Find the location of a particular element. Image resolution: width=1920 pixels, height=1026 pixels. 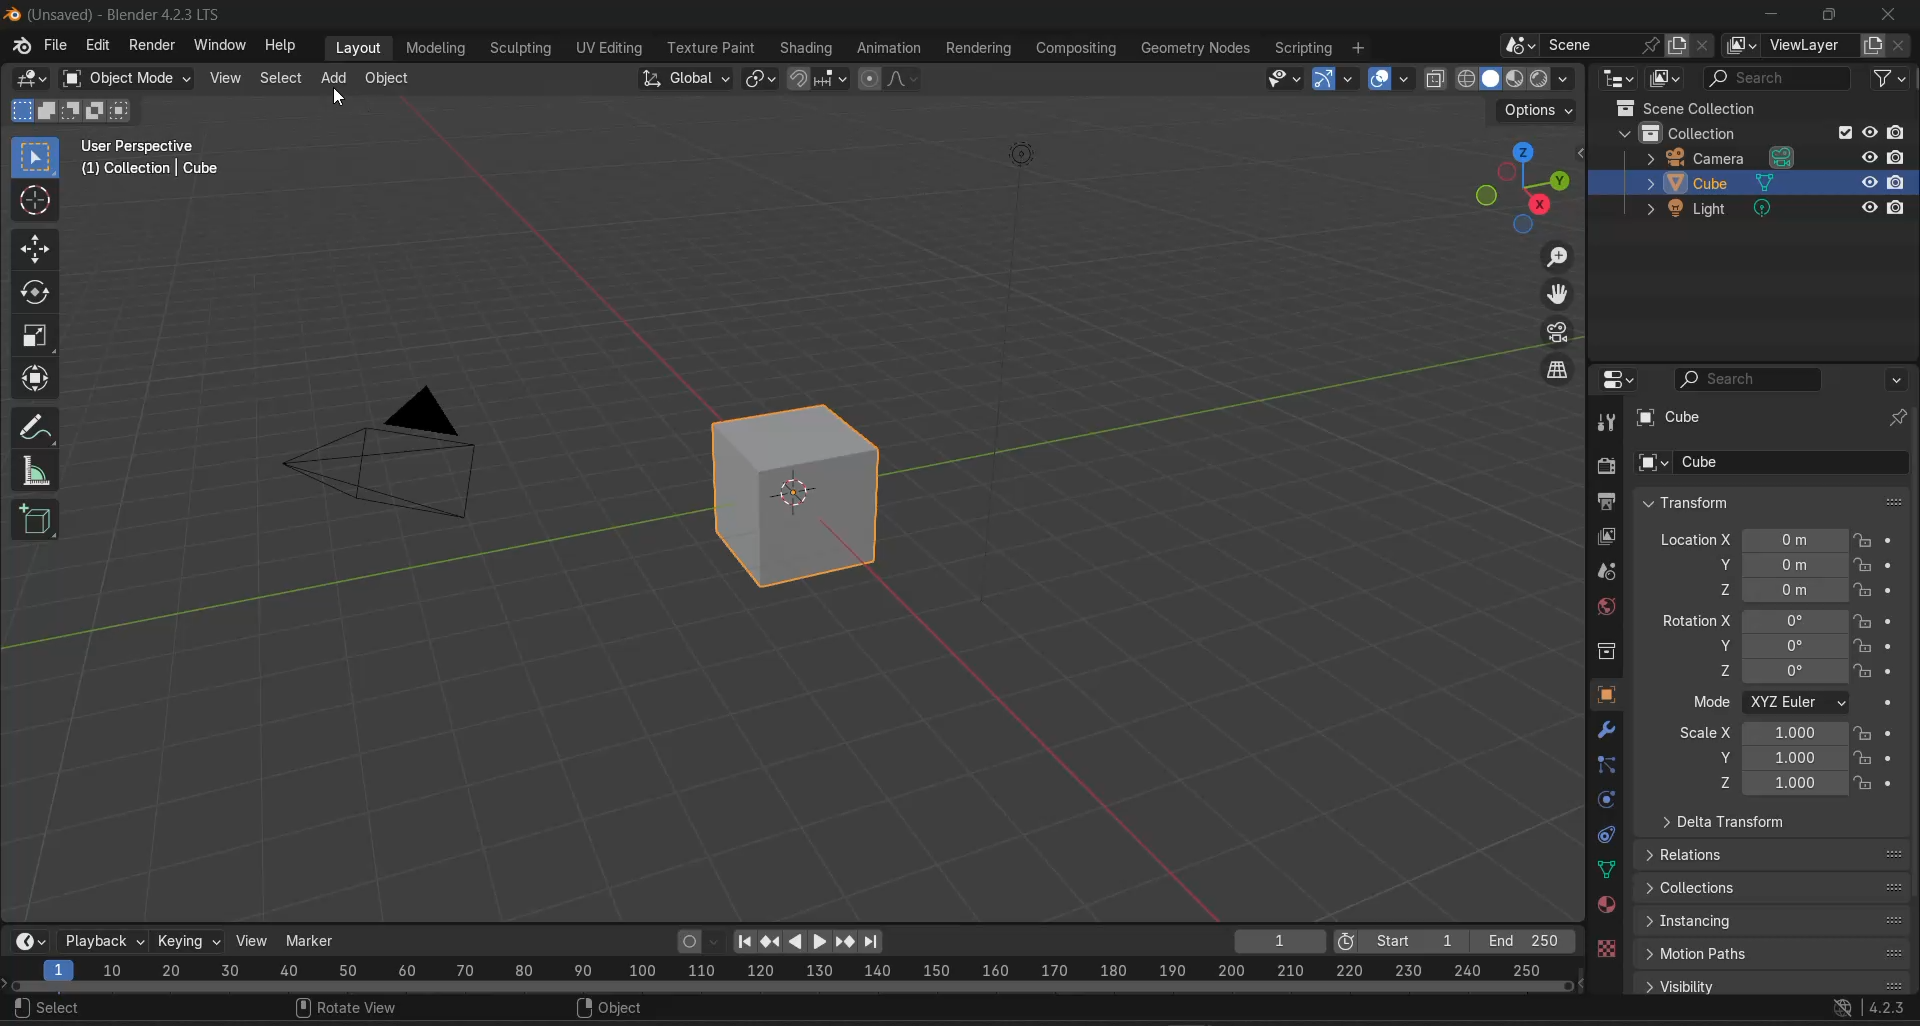

transform pivot point is located at coordinates (763, 80).